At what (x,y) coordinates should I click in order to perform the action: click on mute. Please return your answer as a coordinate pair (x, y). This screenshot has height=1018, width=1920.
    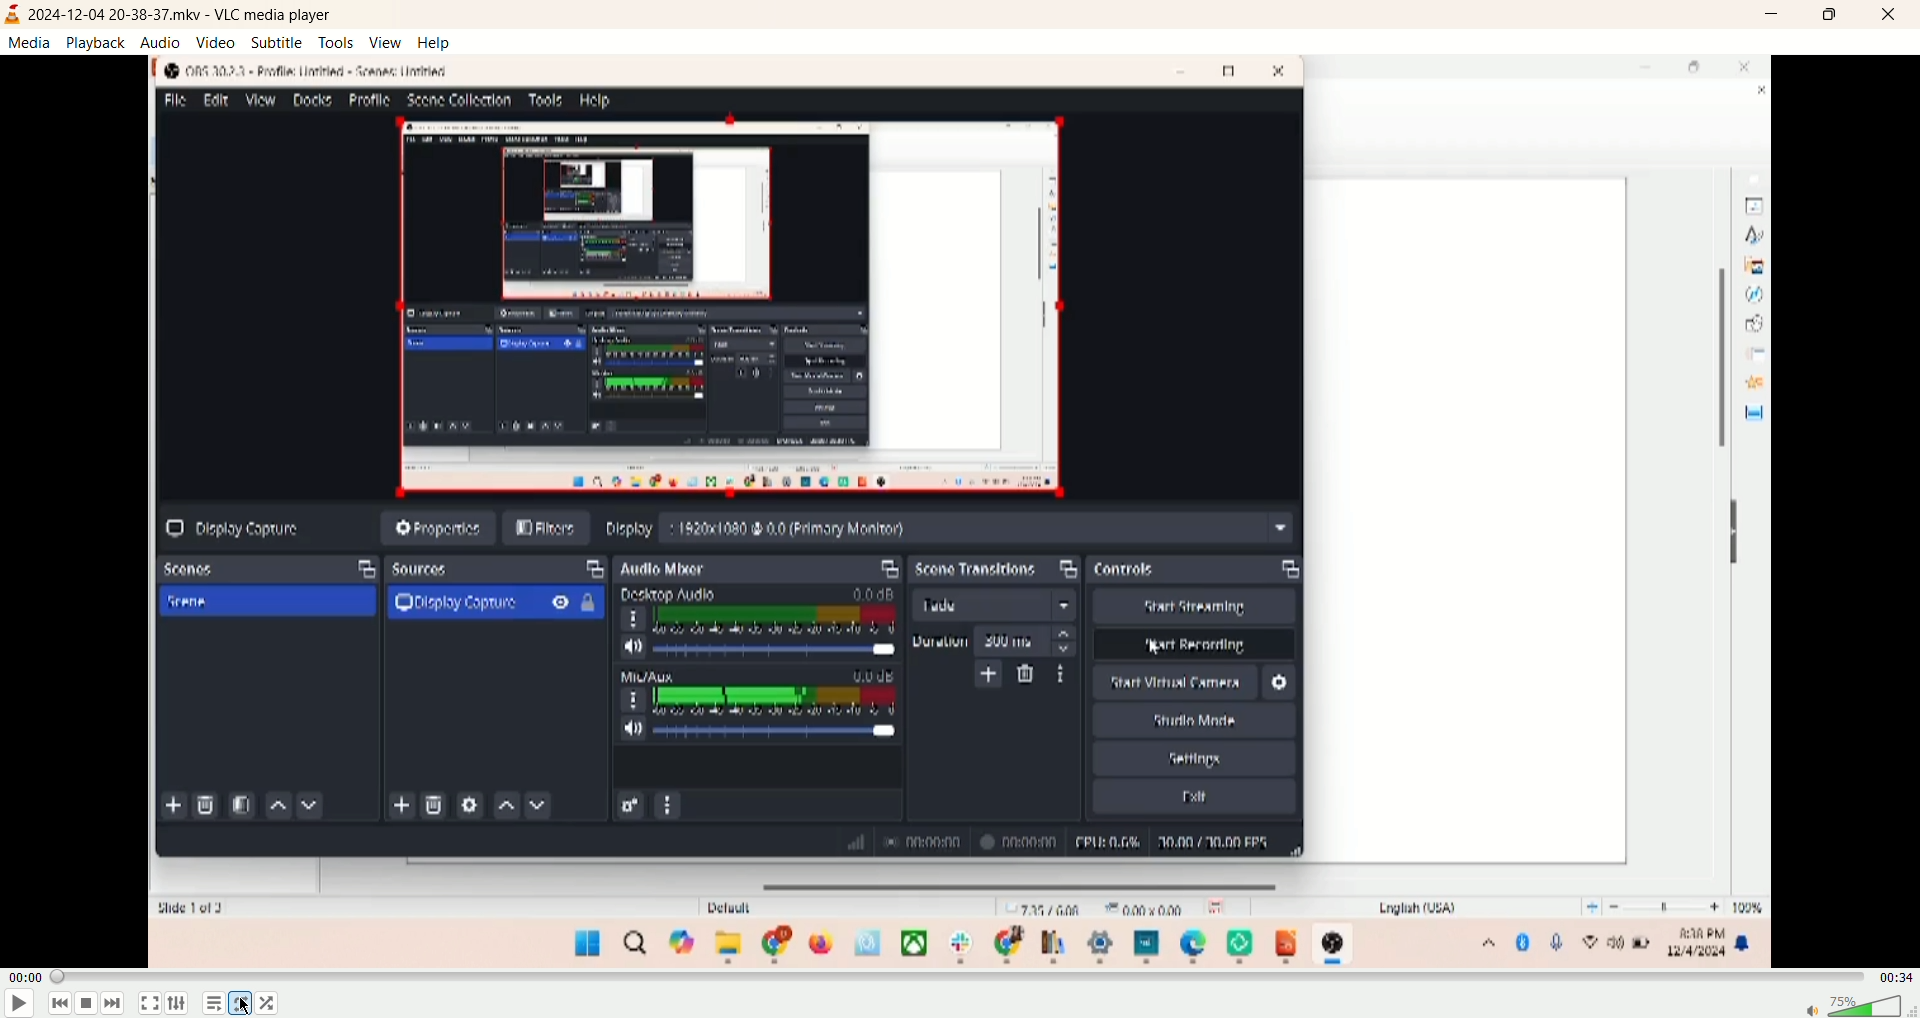
    Looking at the image, I should click on (1803, 1008).